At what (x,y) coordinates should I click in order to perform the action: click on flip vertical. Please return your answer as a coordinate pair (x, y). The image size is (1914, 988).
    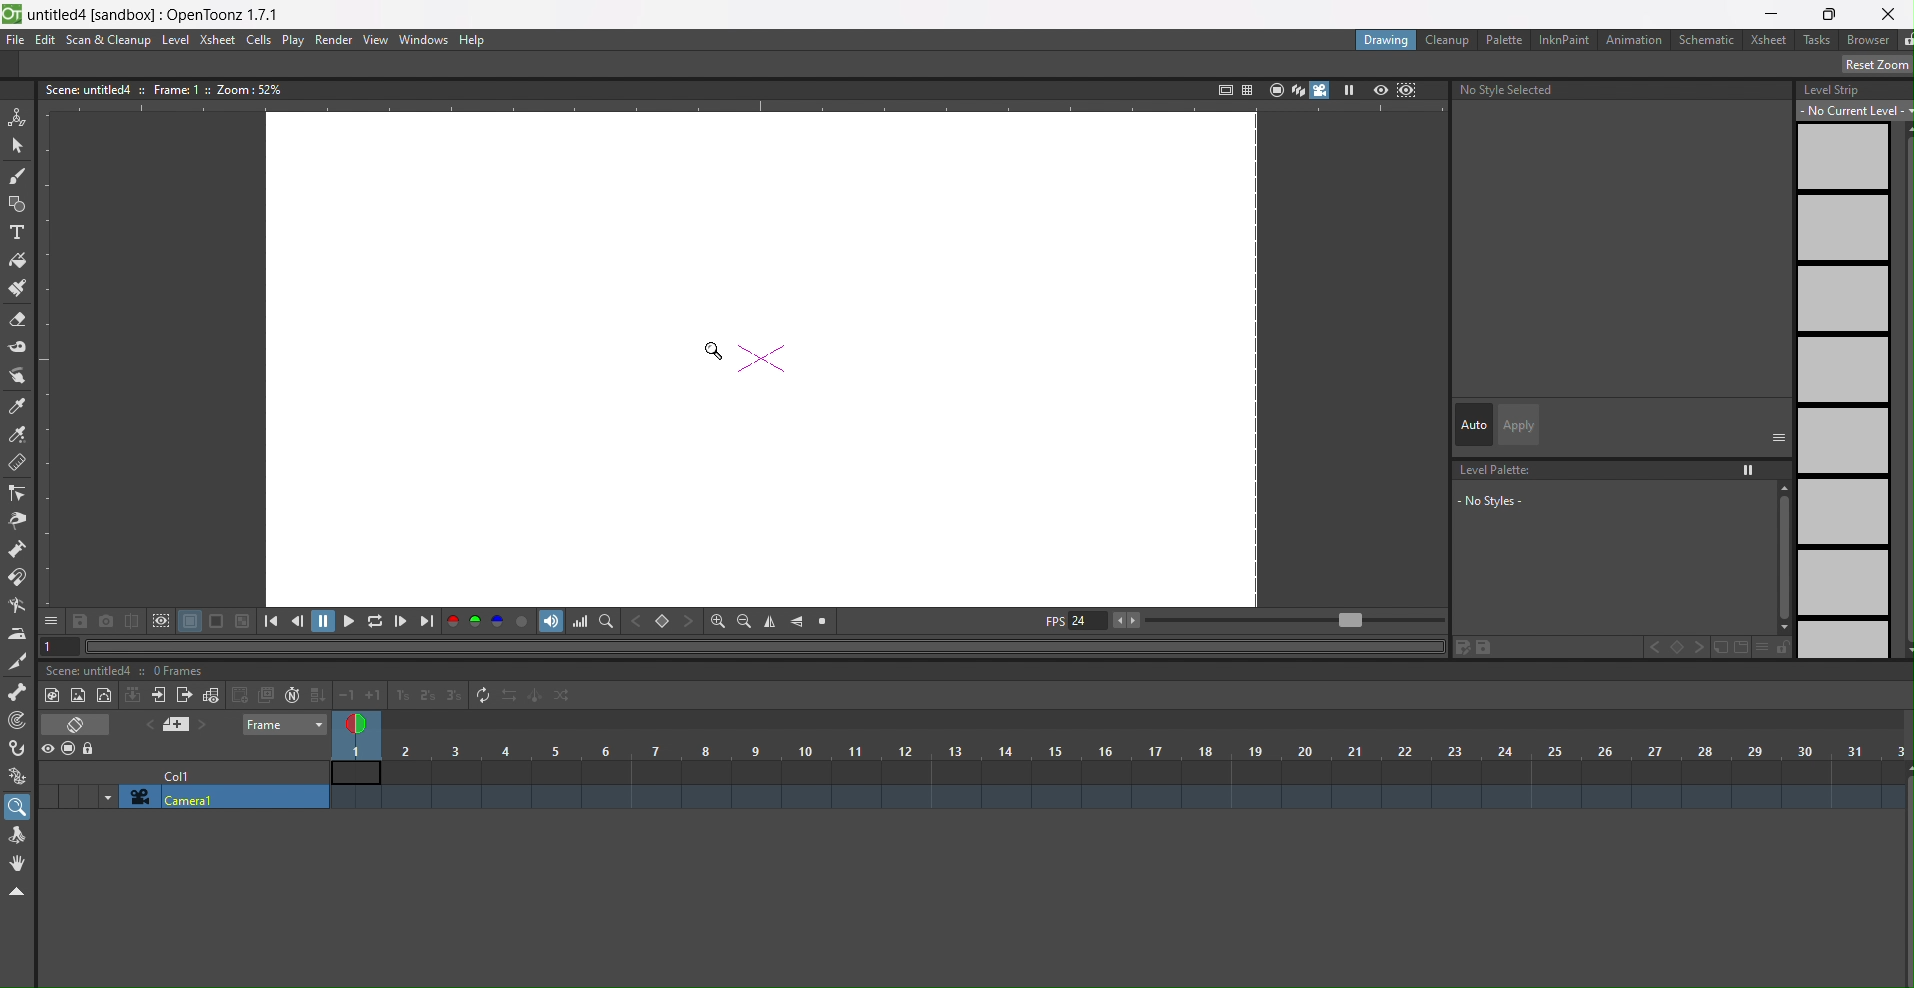
    Looking at the image, I should click on (772, 620).